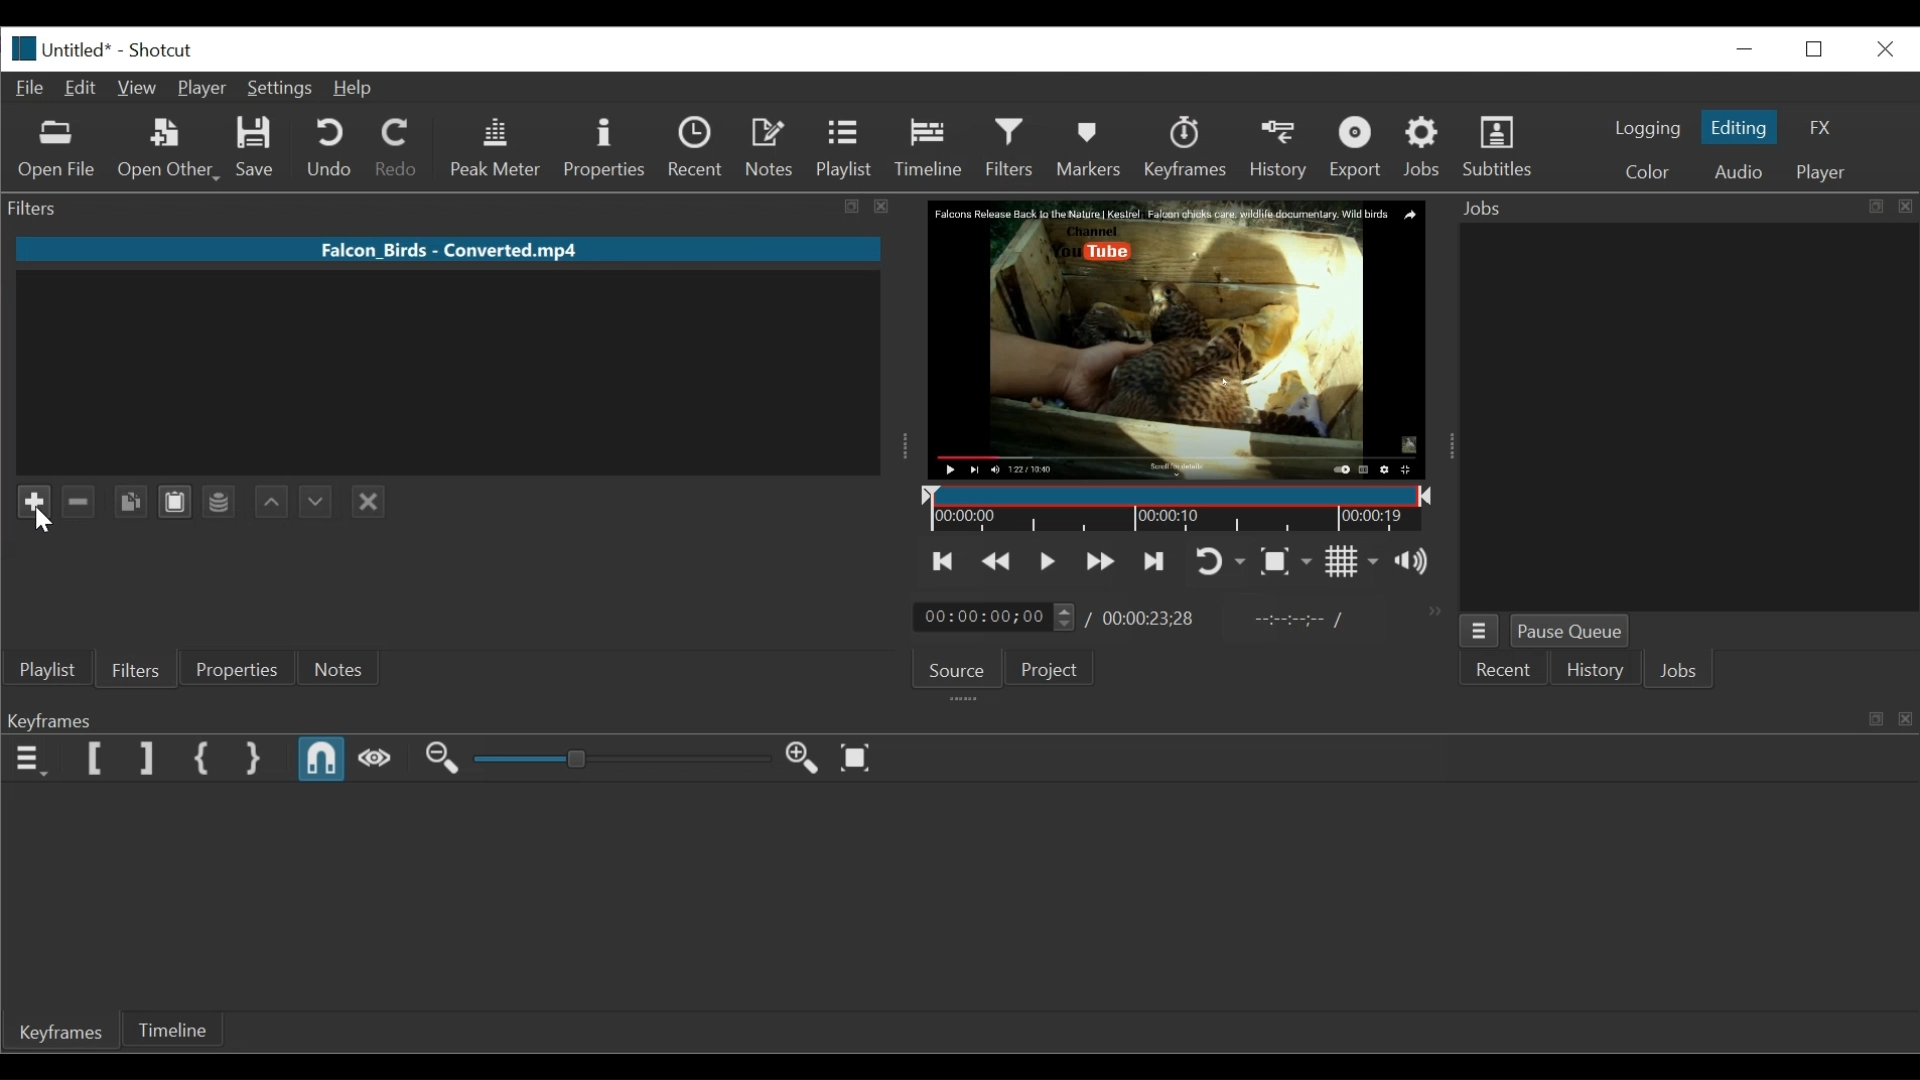 This screenshot has height=1080, width=1920. What do you see at coordinates (130, 502) in the screenshot?
I see `Copy checked filters` at bounding box center [130, 502].